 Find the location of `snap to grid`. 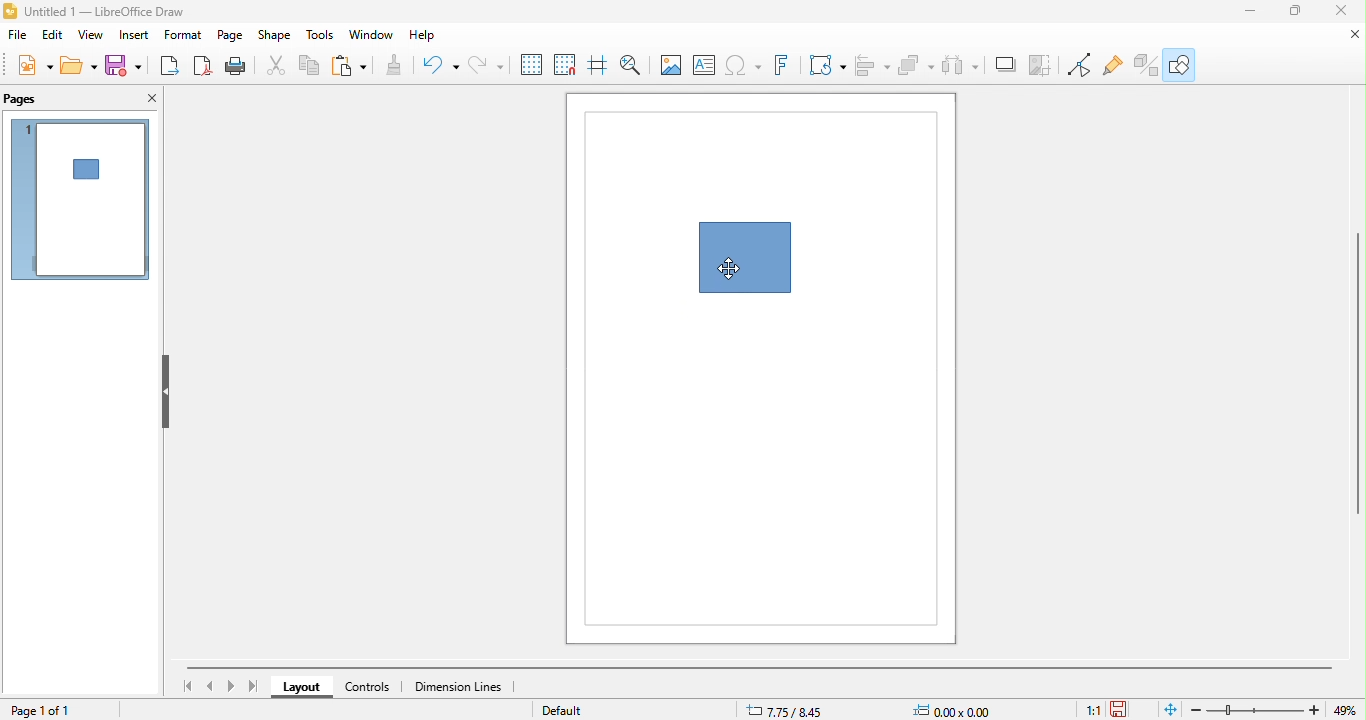

snap to grid is located at coordinates (569, 66).